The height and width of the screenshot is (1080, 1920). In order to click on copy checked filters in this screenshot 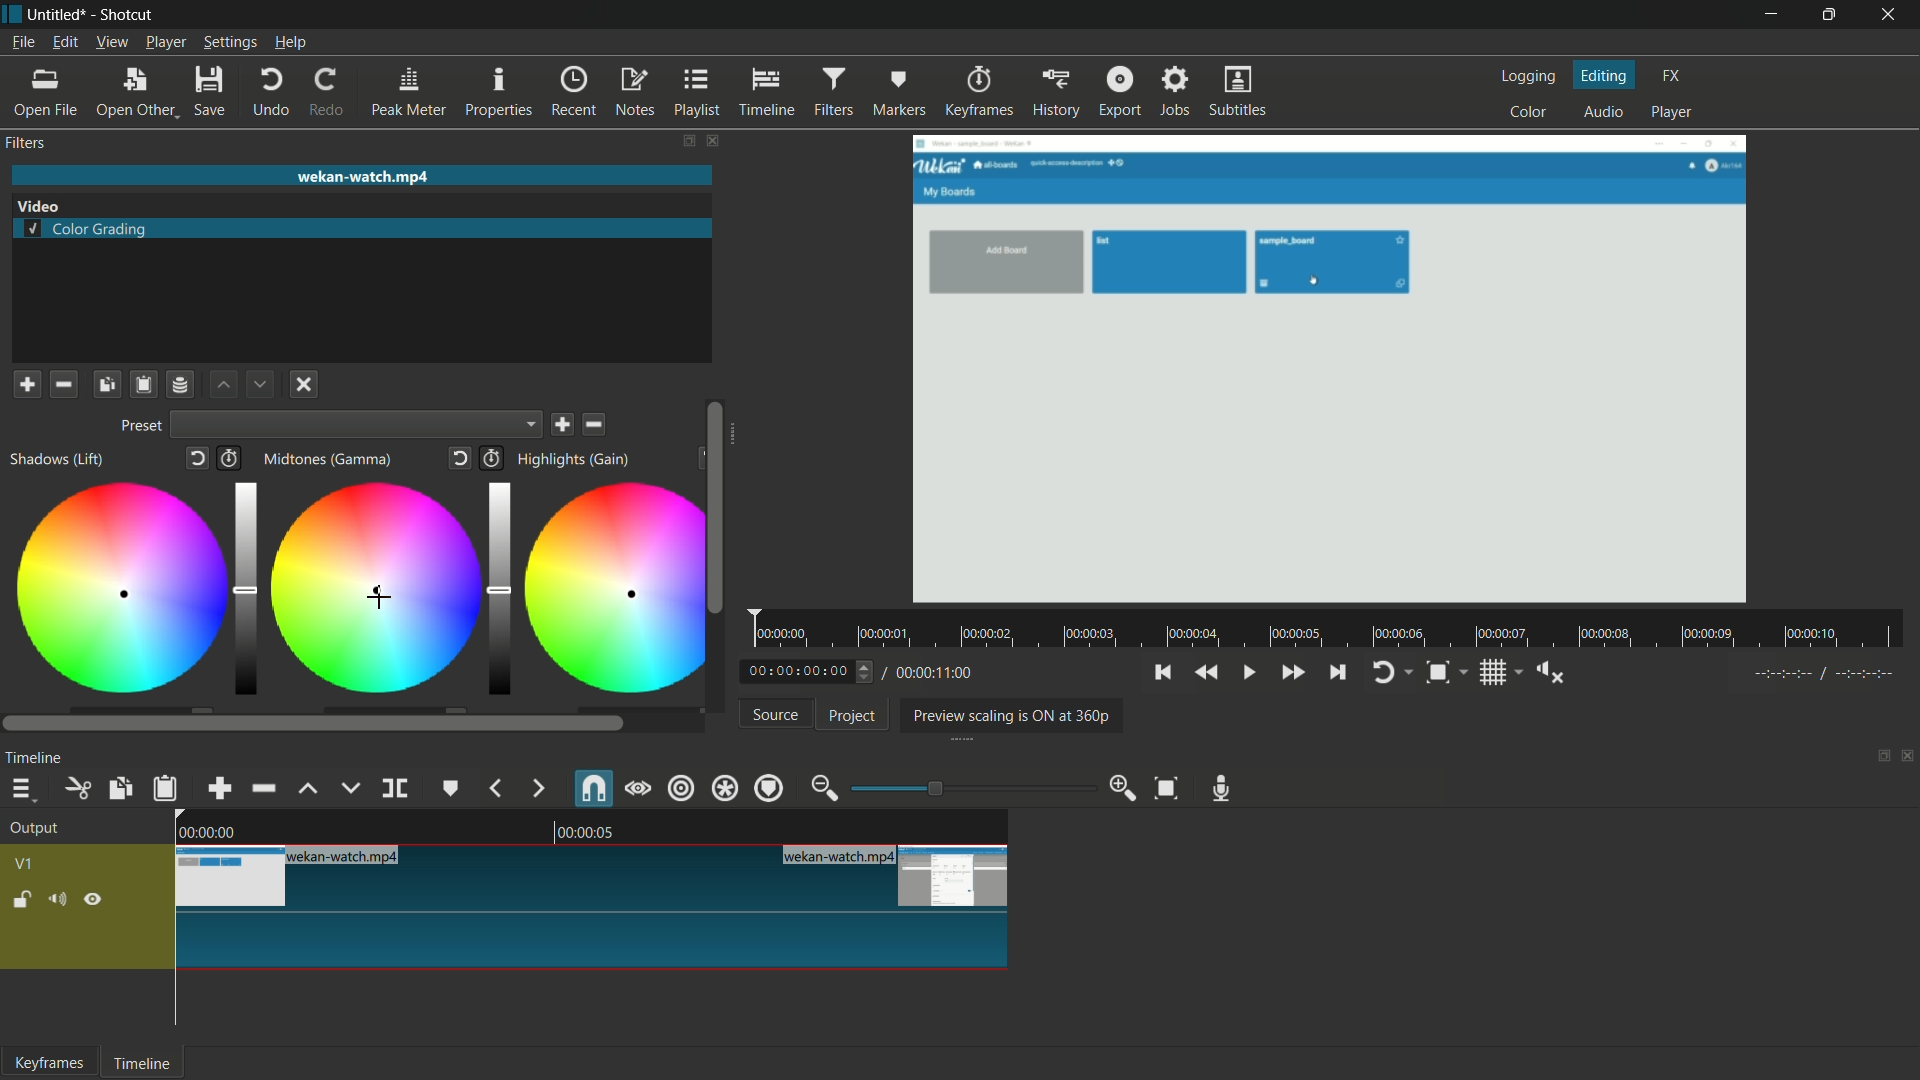, I will do `click(106, 386)`.